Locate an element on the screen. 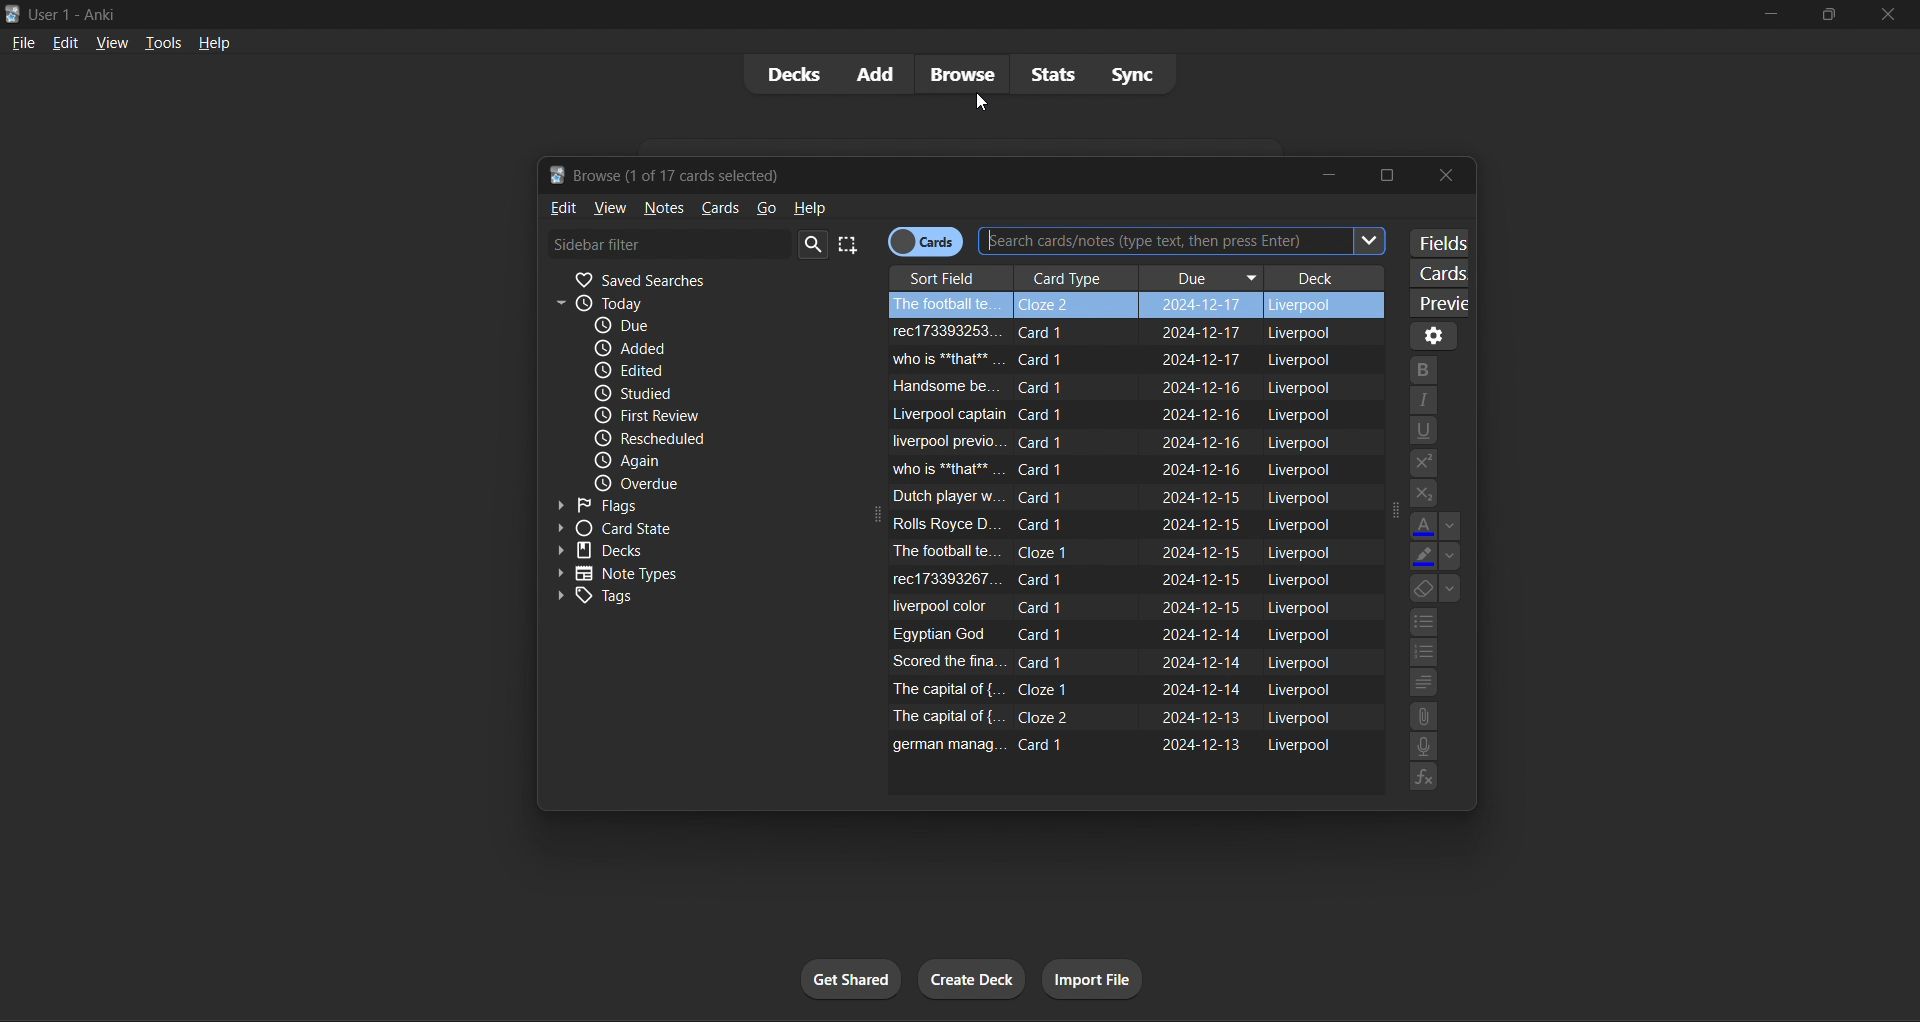 Image resolution: width=1920 pixels, height=1022 pixels. cards/notes toggle is located at coordinates (924, 242).